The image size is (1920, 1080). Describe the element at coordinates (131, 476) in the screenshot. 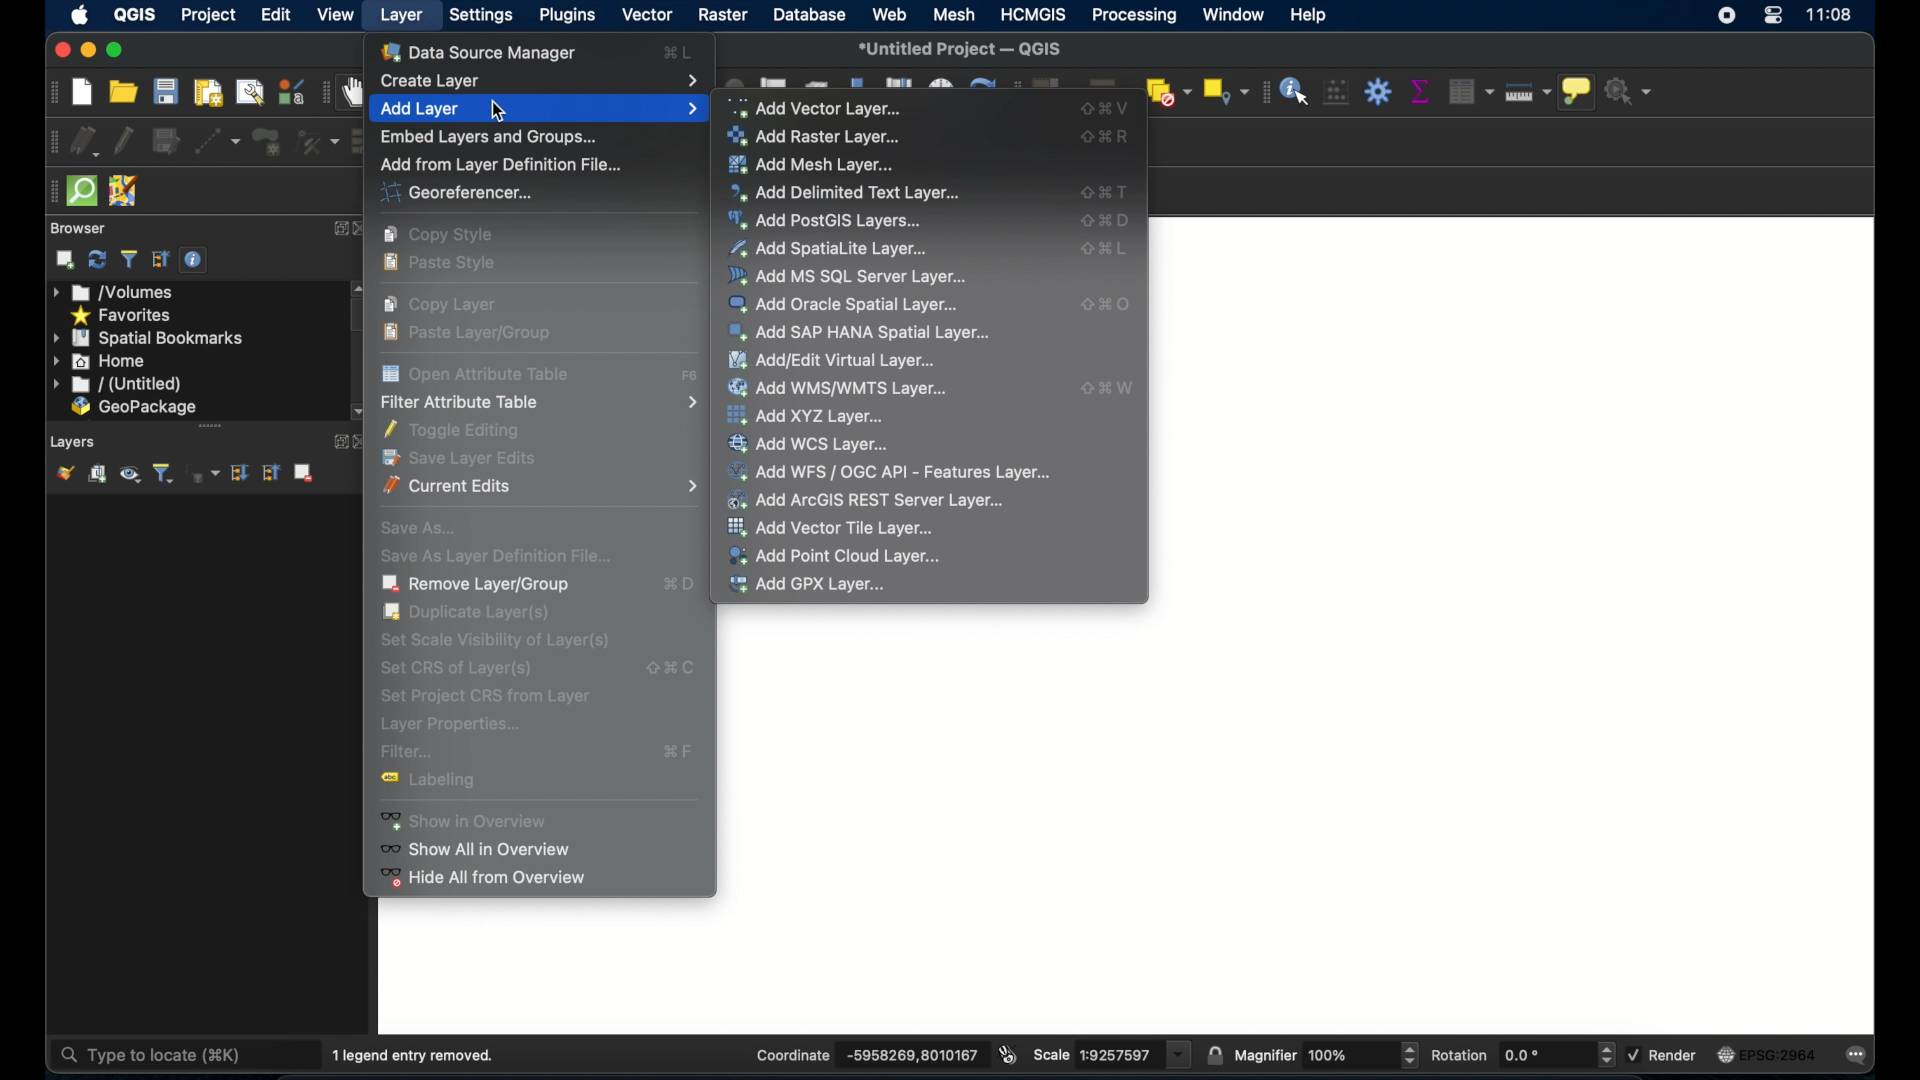

I see `manage map theme` at that location.